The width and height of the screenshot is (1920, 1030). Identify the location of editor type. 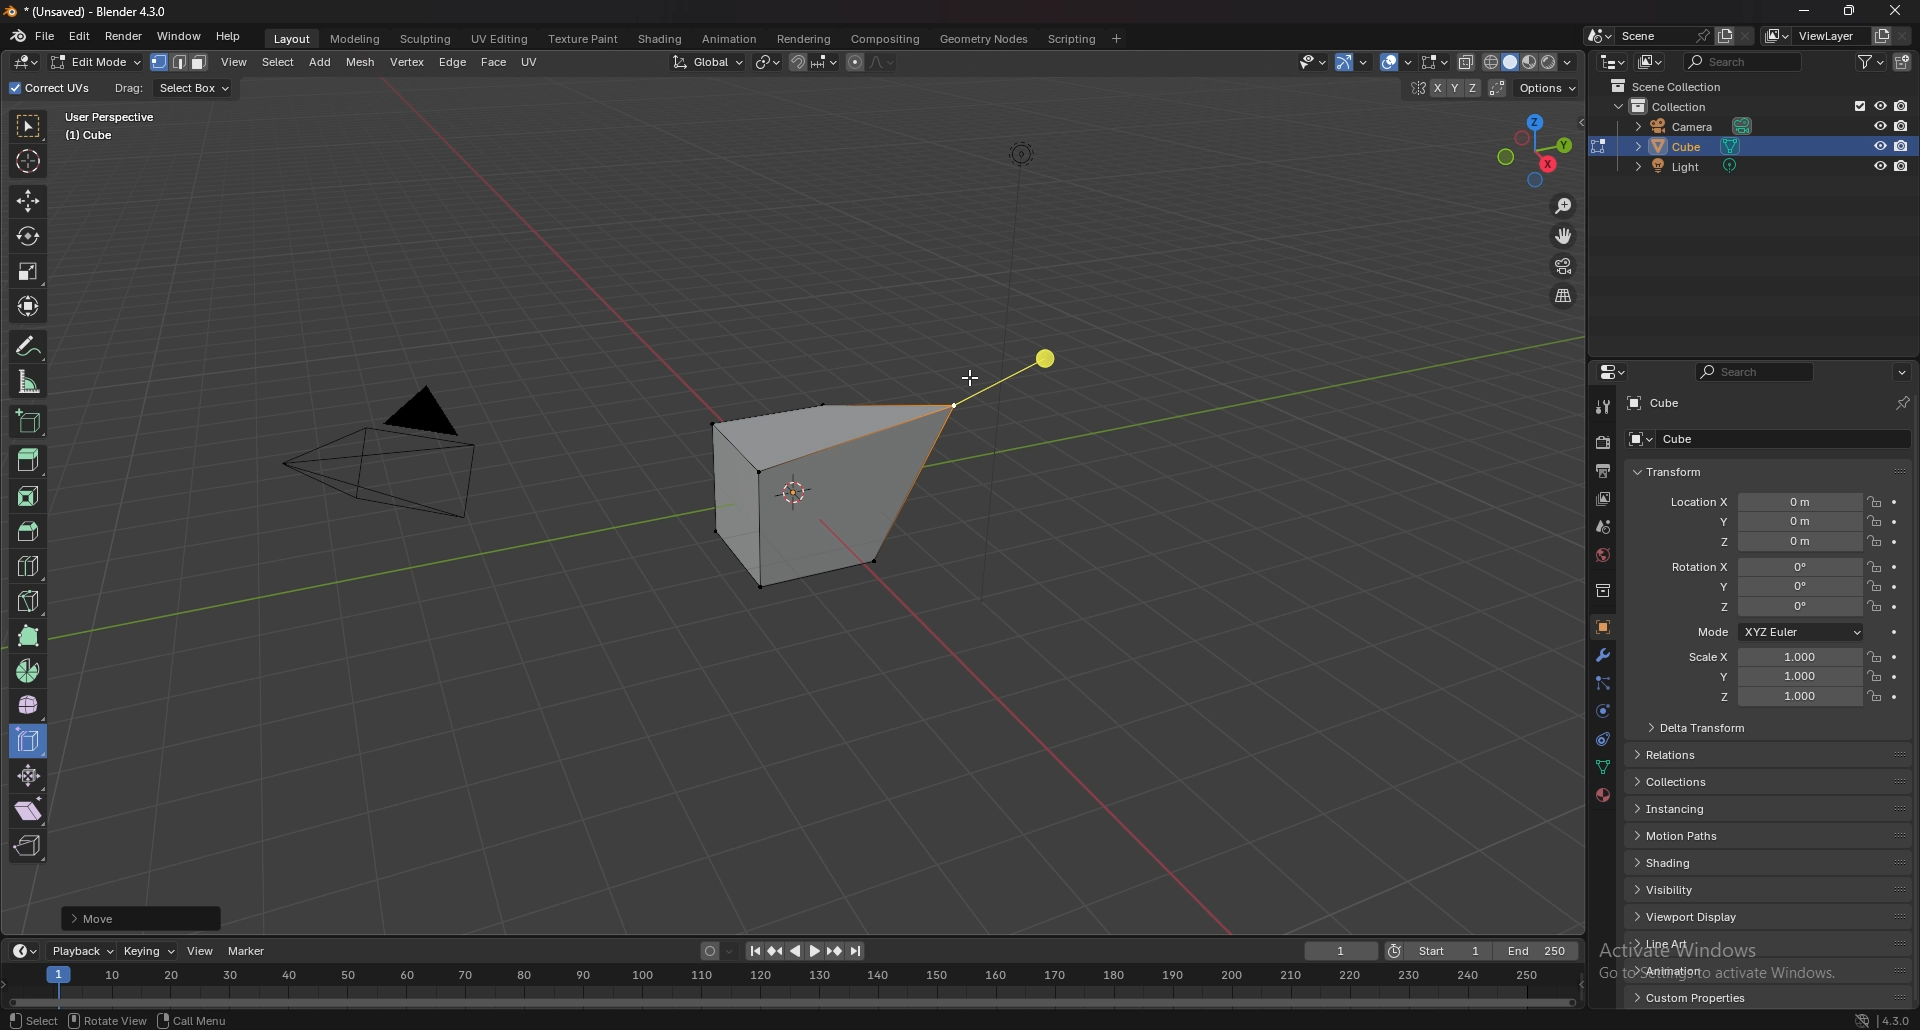
(25, 62).